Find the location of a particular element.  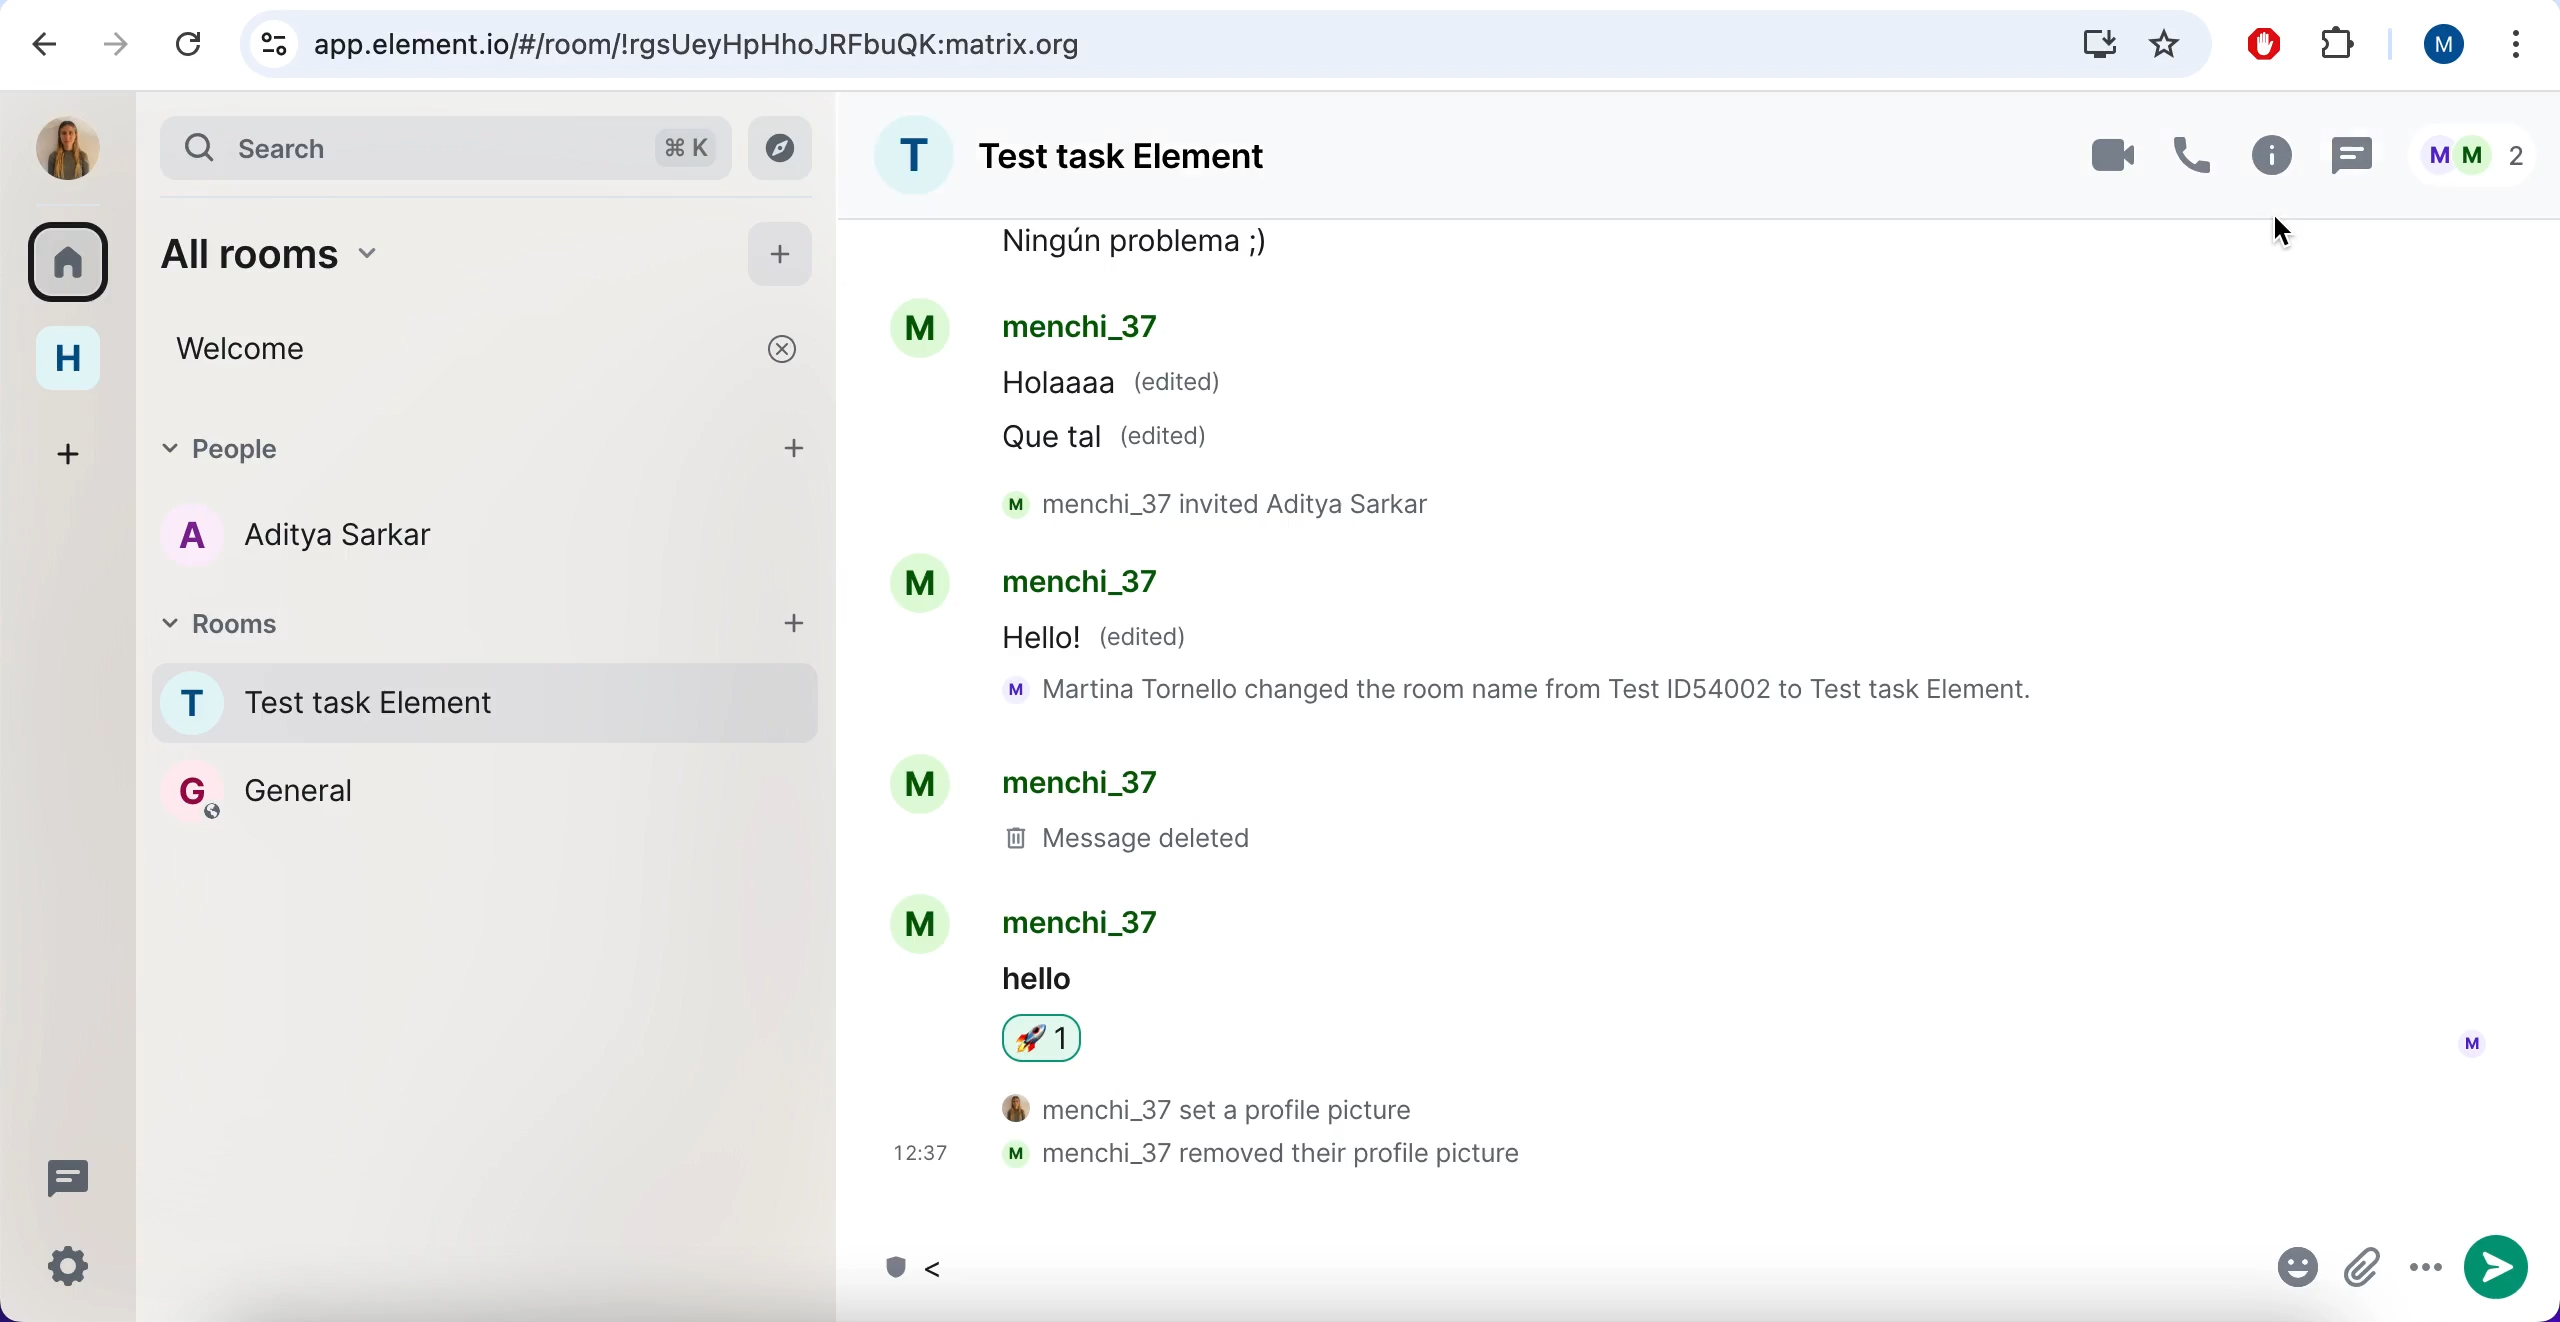

all rooms is located at coordinates (70, 269).